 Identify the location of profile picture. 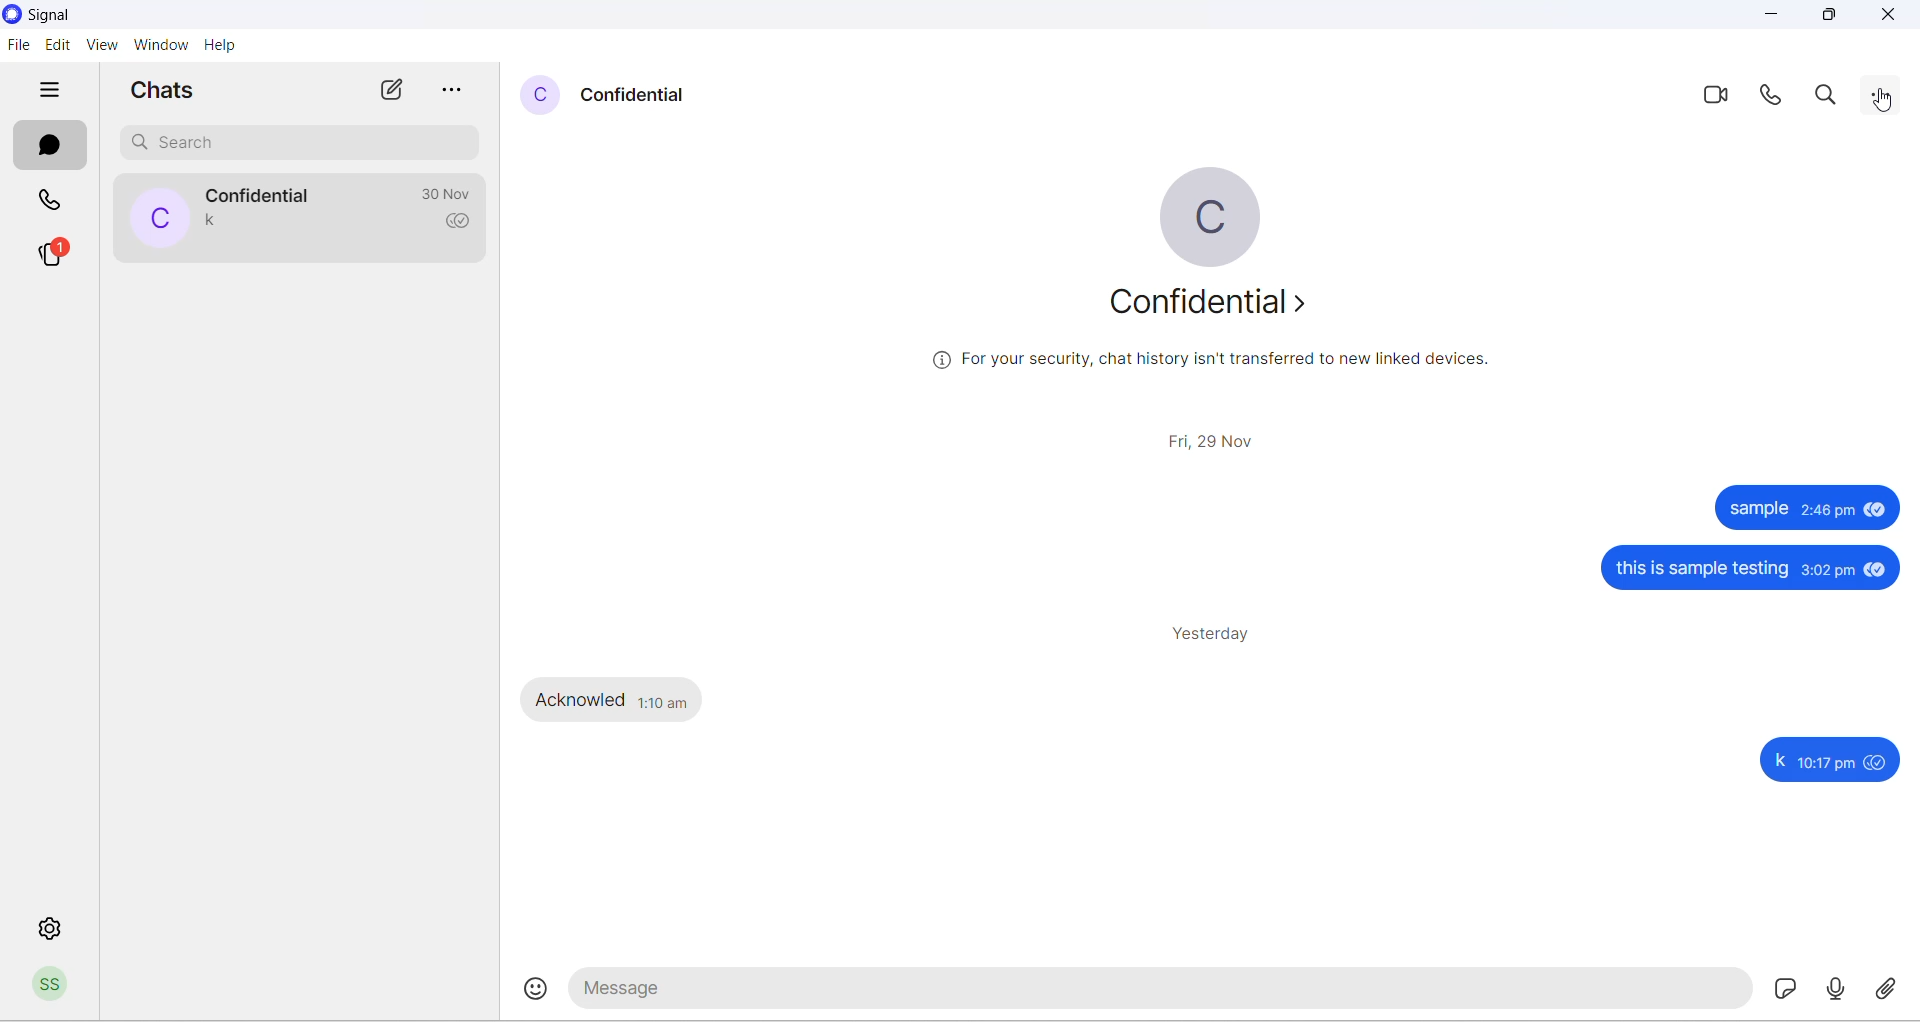
(157, 216).